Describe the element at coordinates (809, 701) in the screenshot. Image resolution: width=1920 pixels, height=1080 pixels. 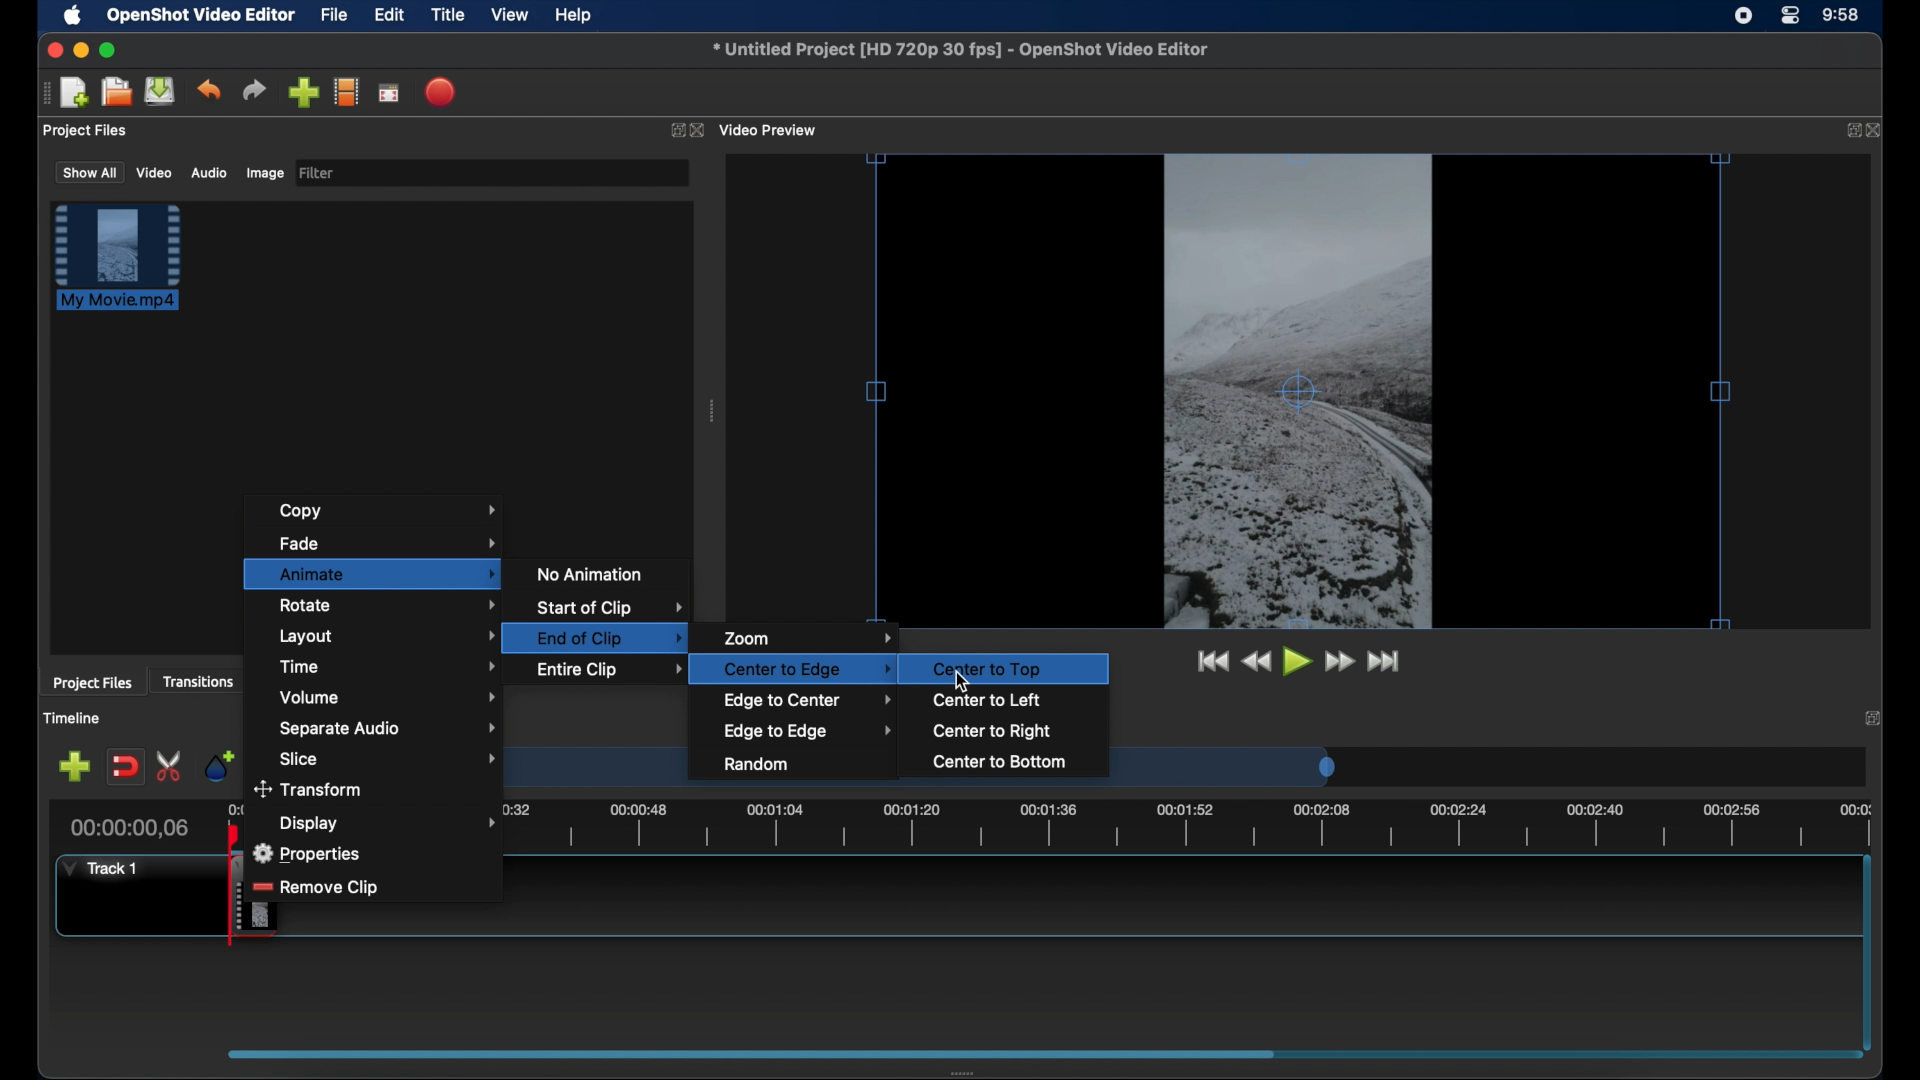
I see `edge to center menu` at that location.